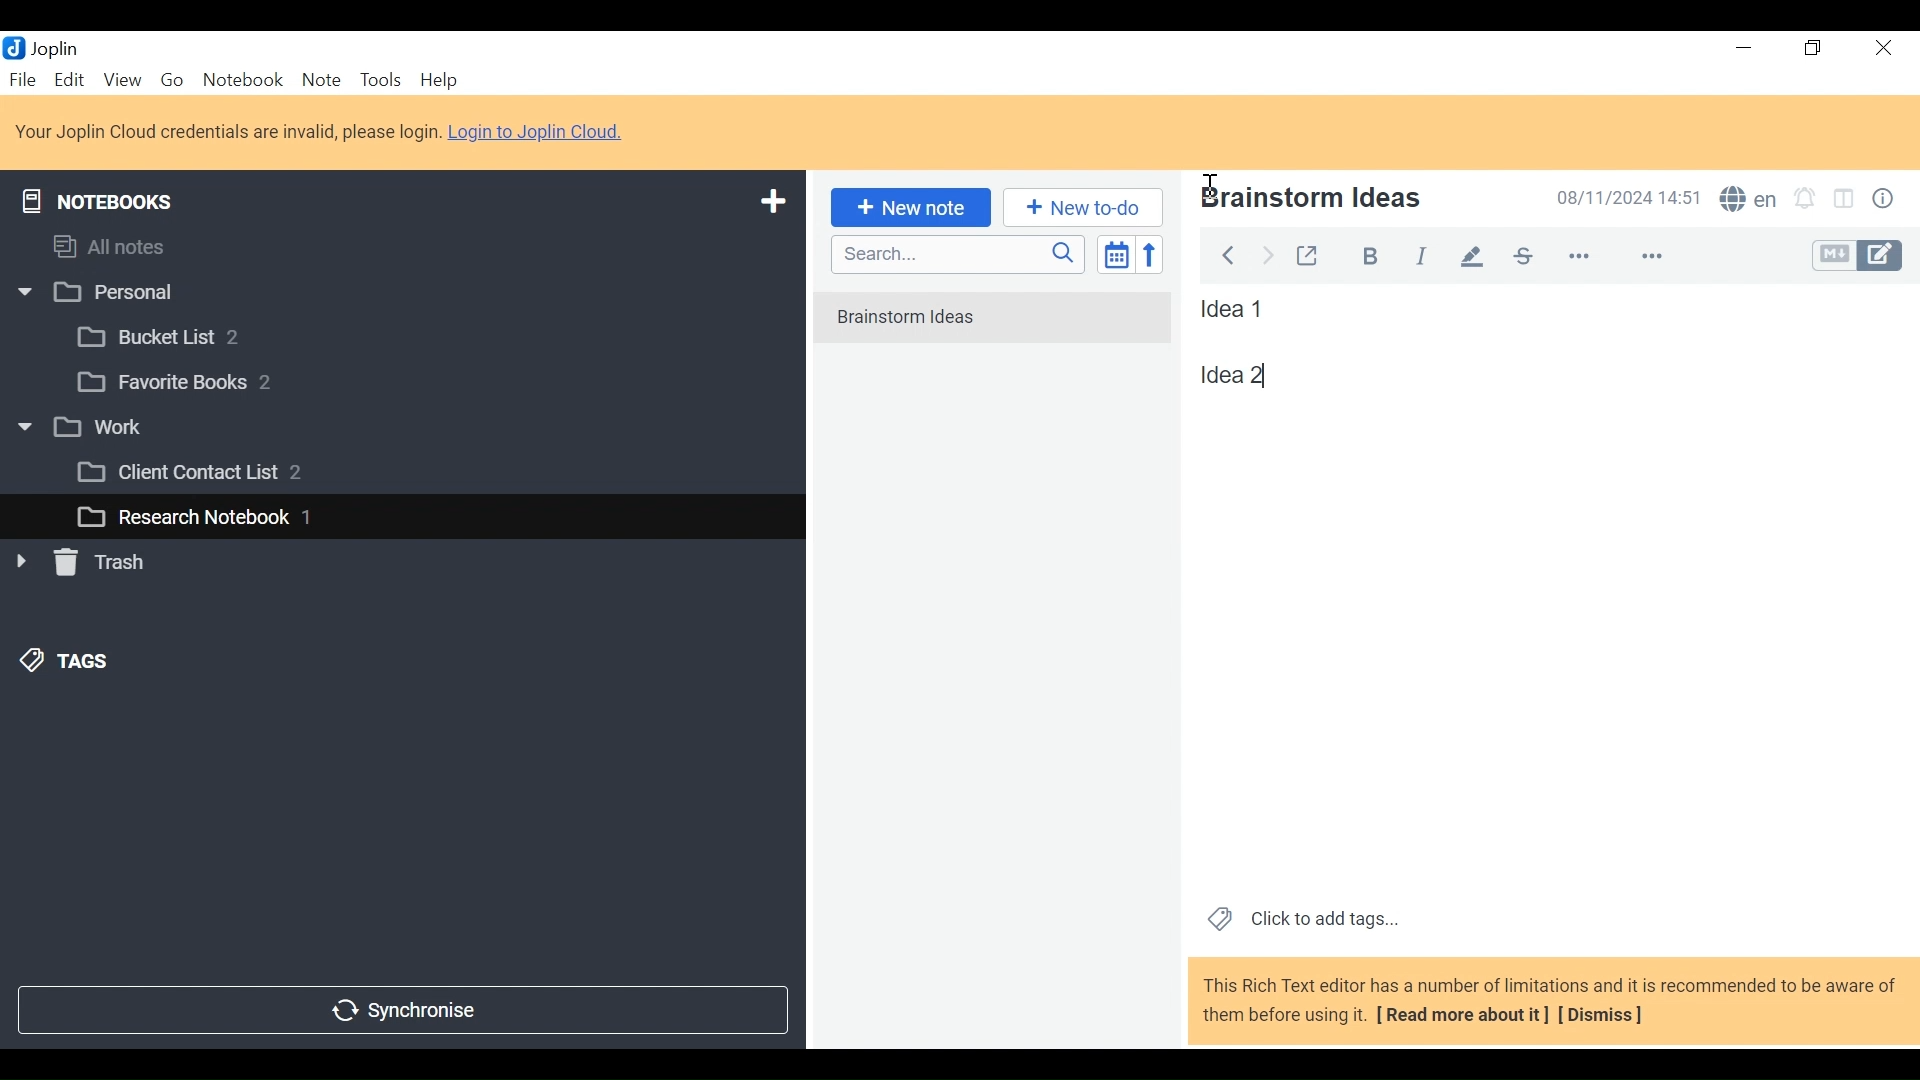 Image resolution: width=1920 pixels, height=1080 pixels. What do you see at coordinates (907, 206) in the screenshot?
I see `New note` at bounding box center [907, 206].